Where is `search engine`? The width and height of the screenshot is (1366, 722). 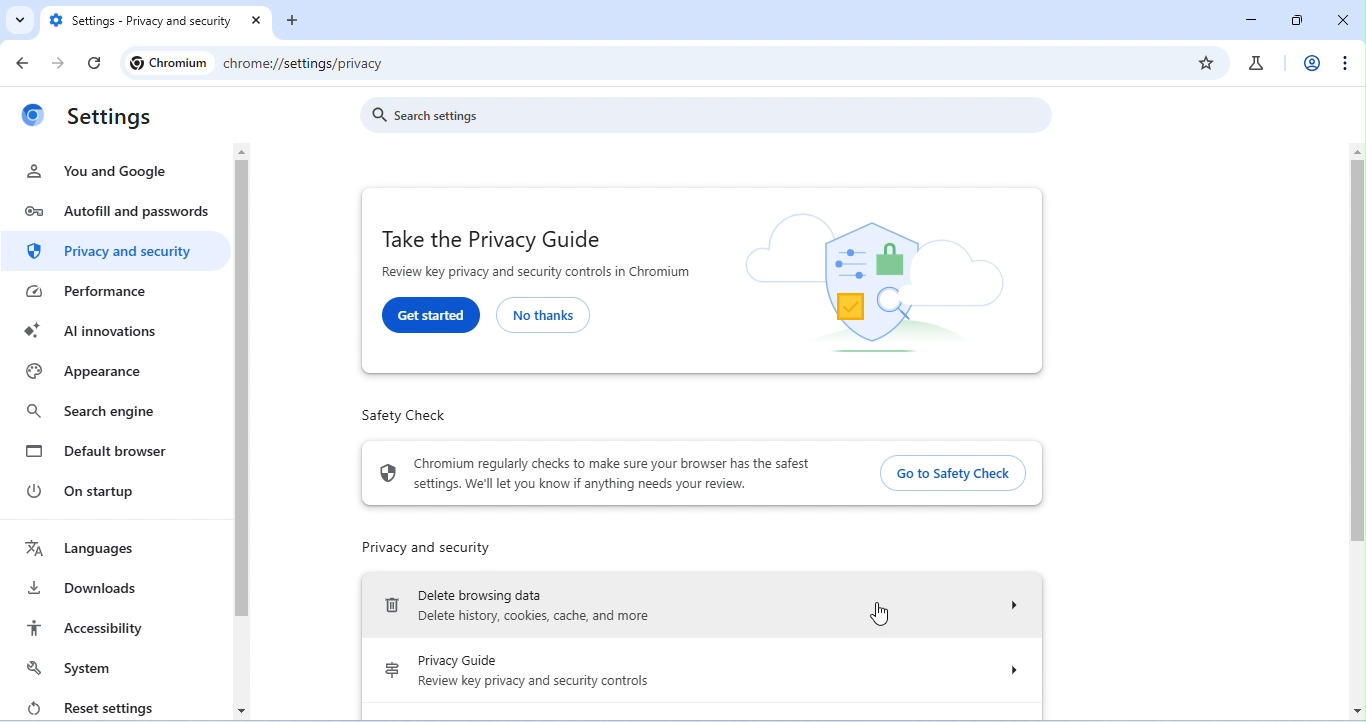 search engine is located at coordinates (90, 412).